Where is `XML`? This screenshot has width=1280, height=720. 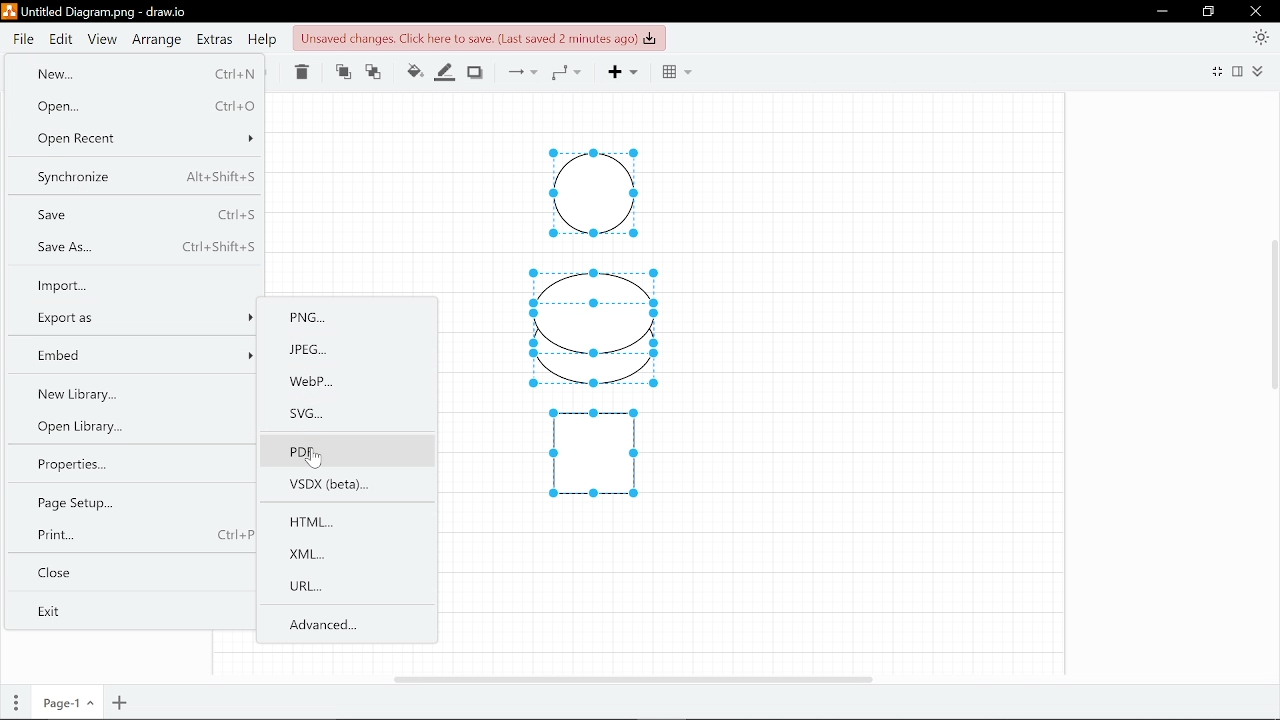
XML is located at coordinates (347, 555).